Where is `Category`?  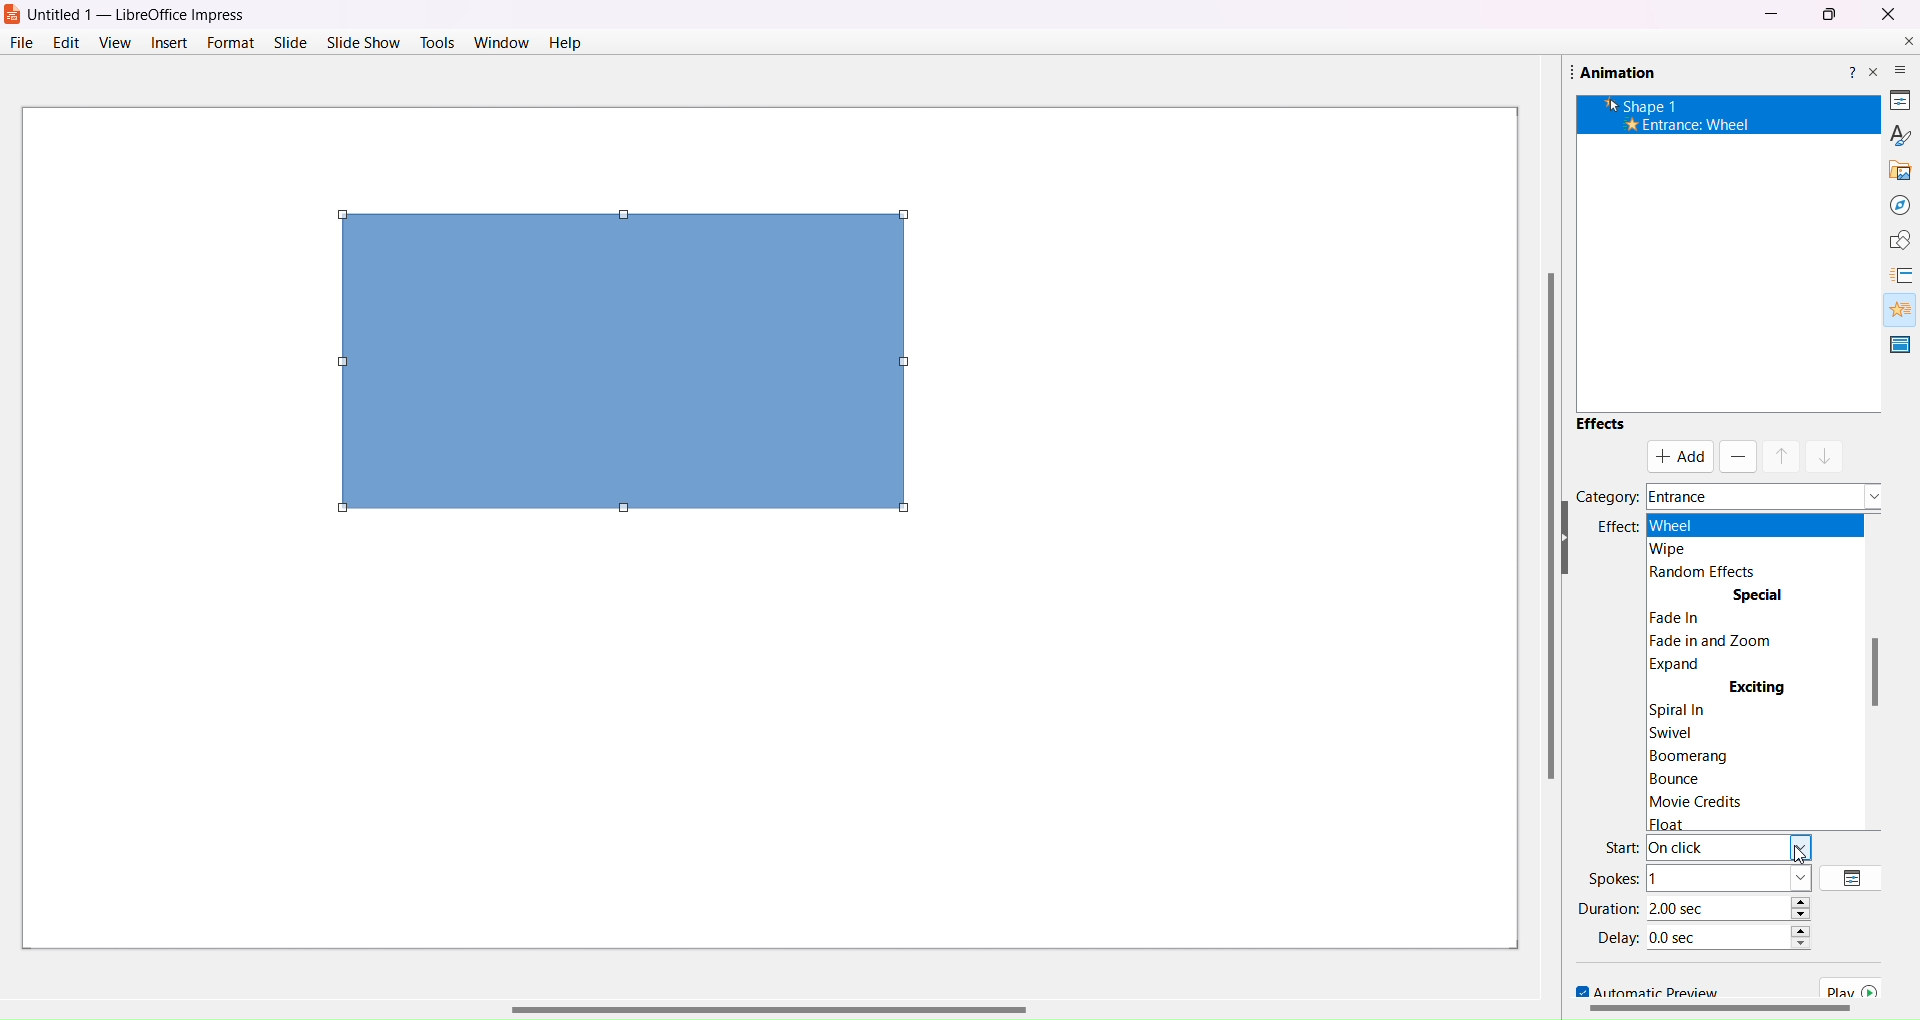 Category is located at coordinates (1607, 495).